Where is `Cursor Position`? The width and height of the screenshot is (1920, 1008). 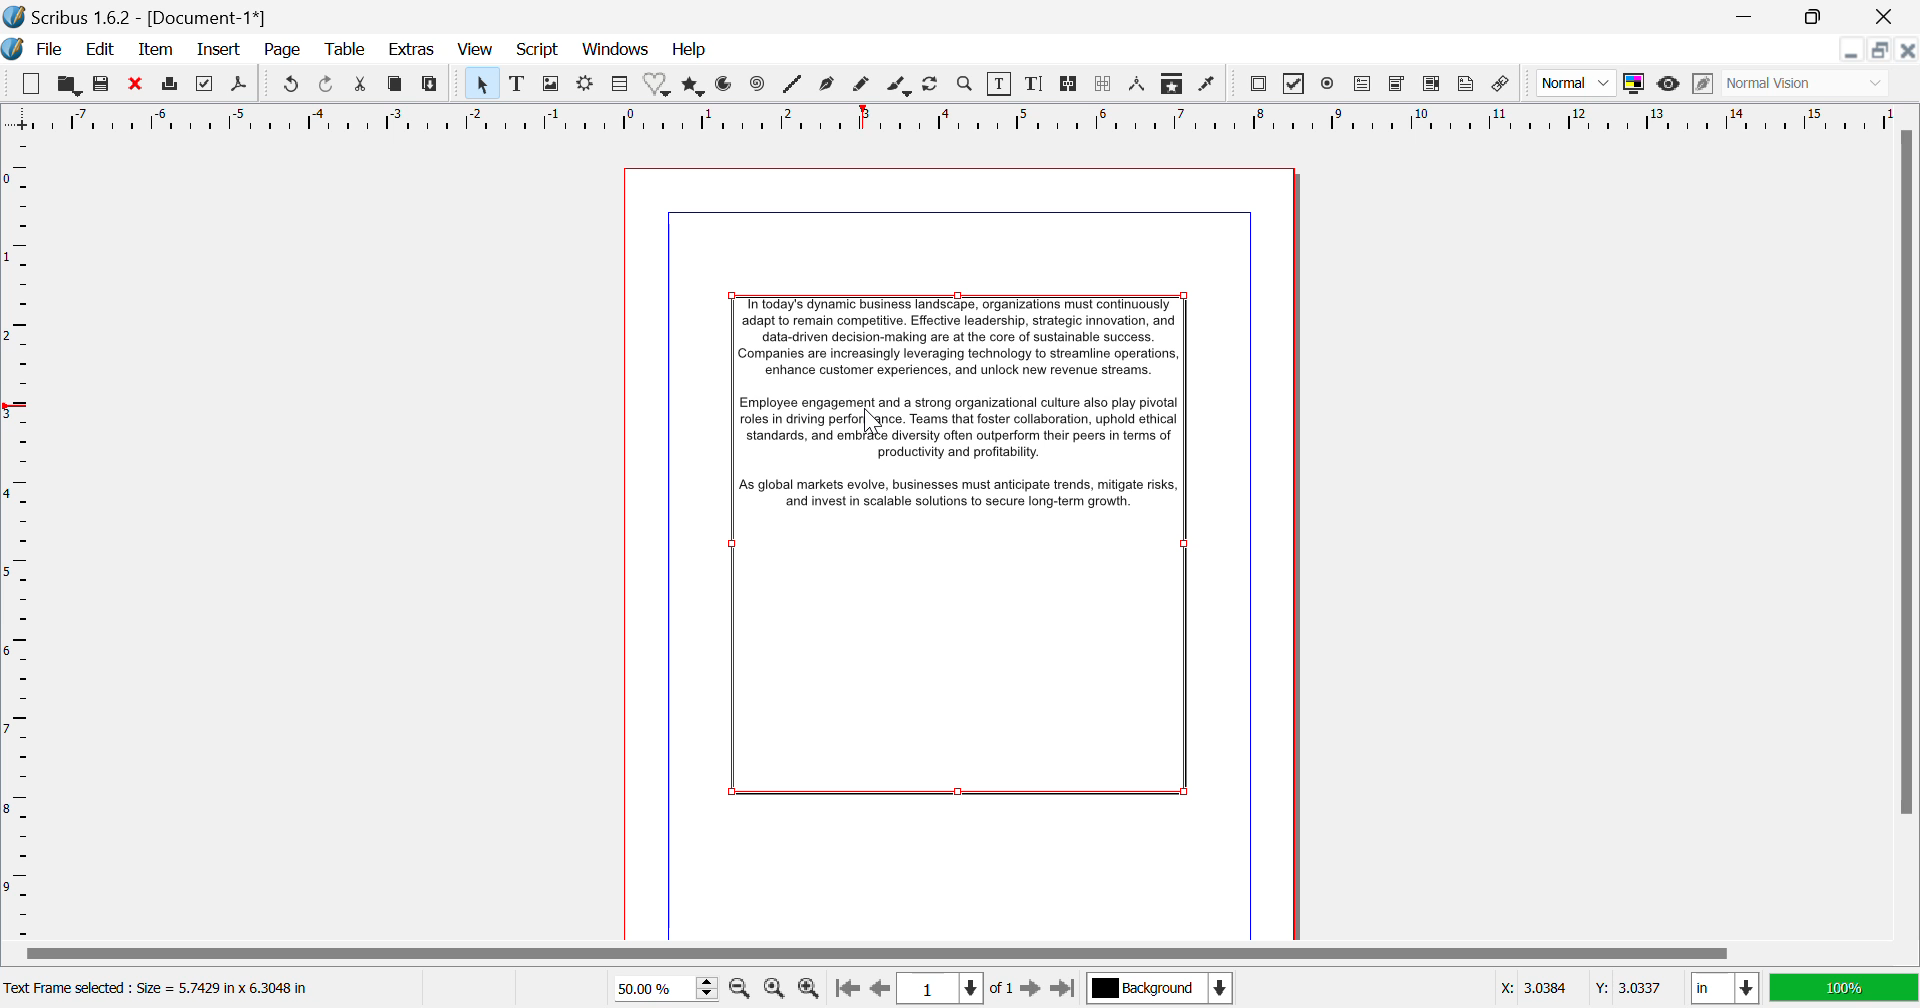 Cursor Position is located at coordinates (1585, 989).